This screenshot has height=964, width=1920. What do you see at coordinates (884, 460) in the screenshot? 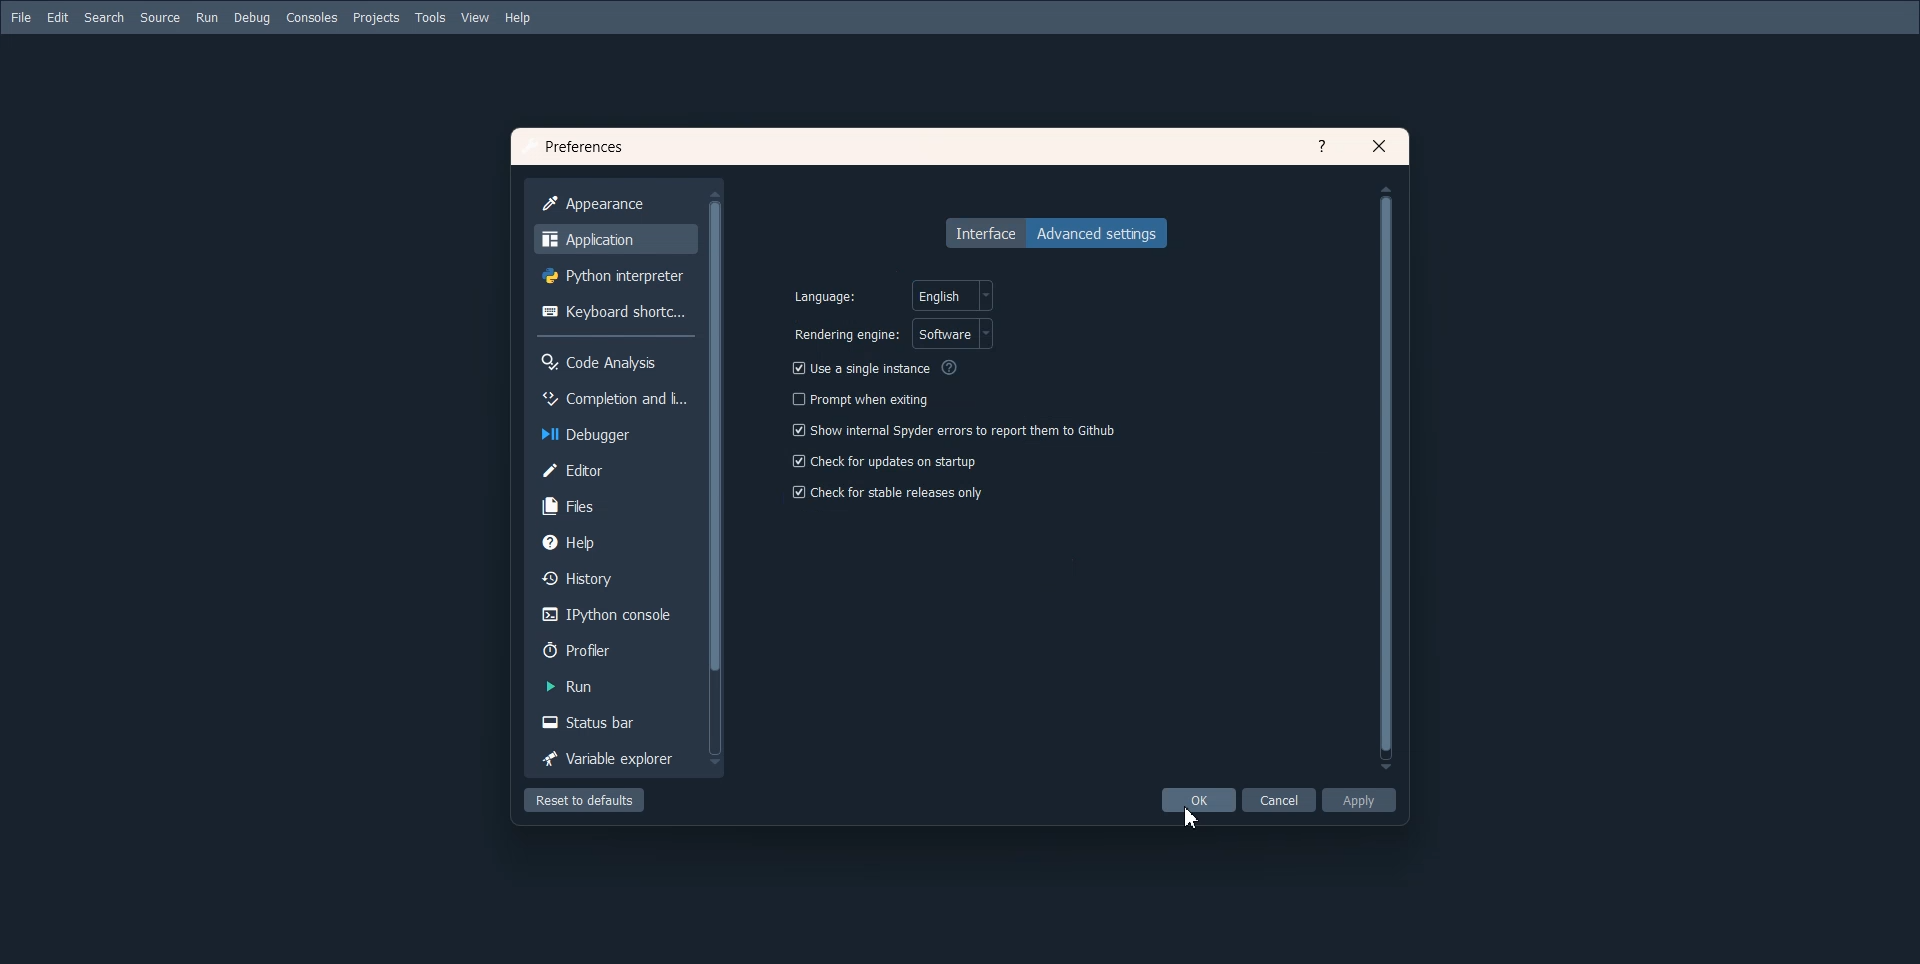
I see `Check for updates on startup` at bounding box center [884, 460].